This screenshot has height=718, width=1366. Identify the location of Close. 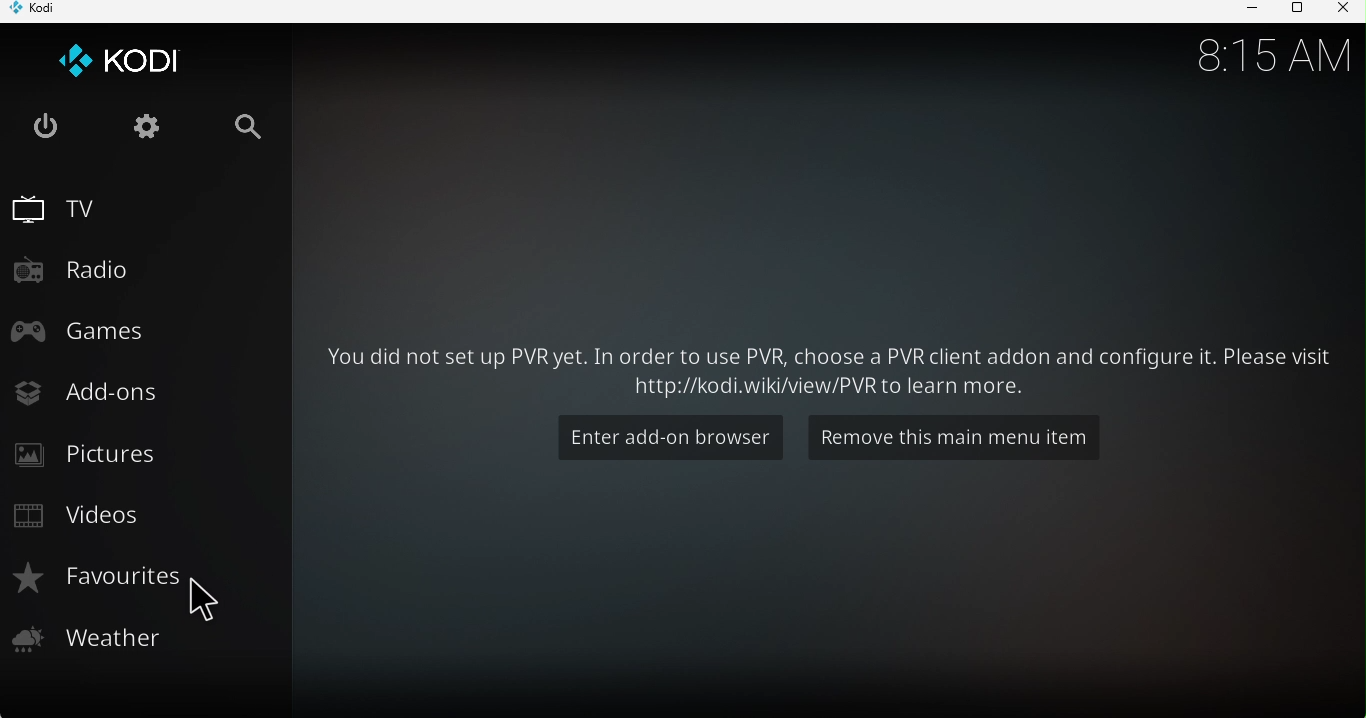
(1342, 10).